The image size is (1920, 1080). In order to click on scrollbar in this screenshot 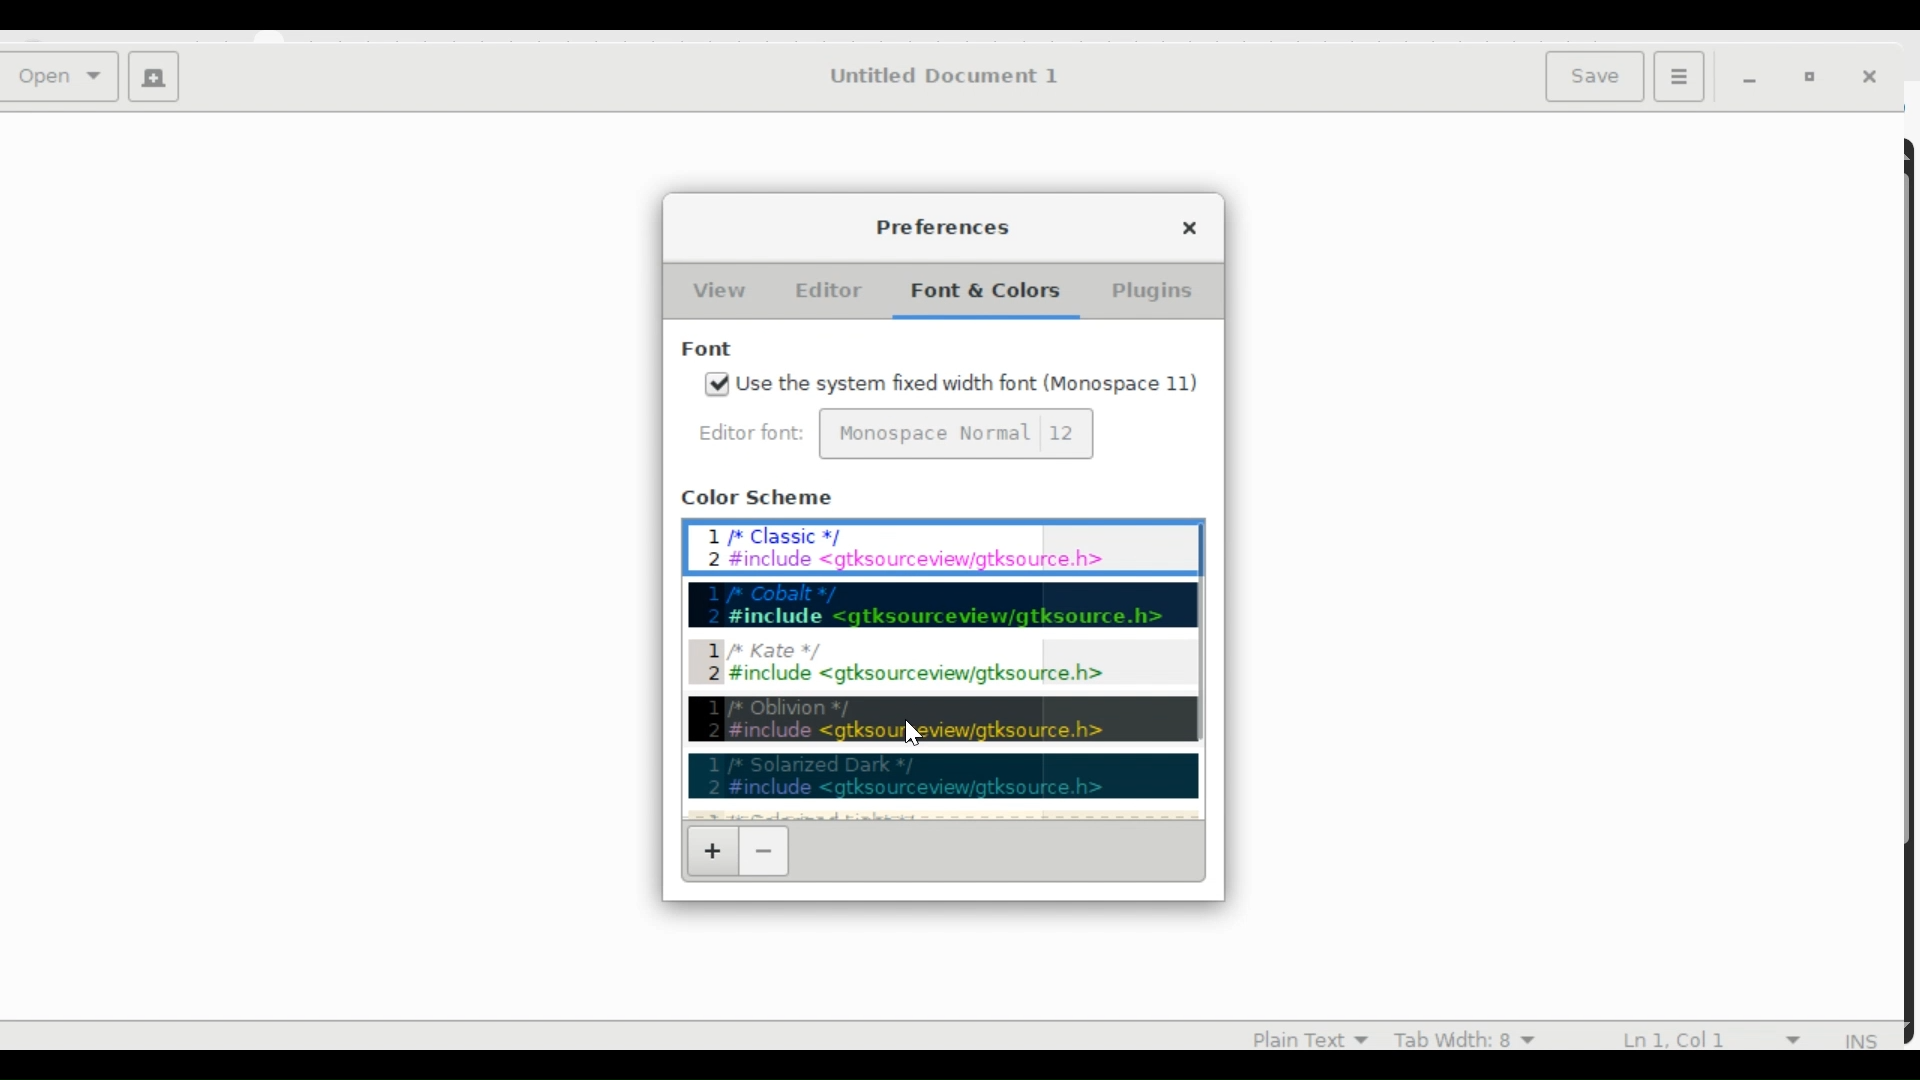, I will do `click(1206, 668)`.